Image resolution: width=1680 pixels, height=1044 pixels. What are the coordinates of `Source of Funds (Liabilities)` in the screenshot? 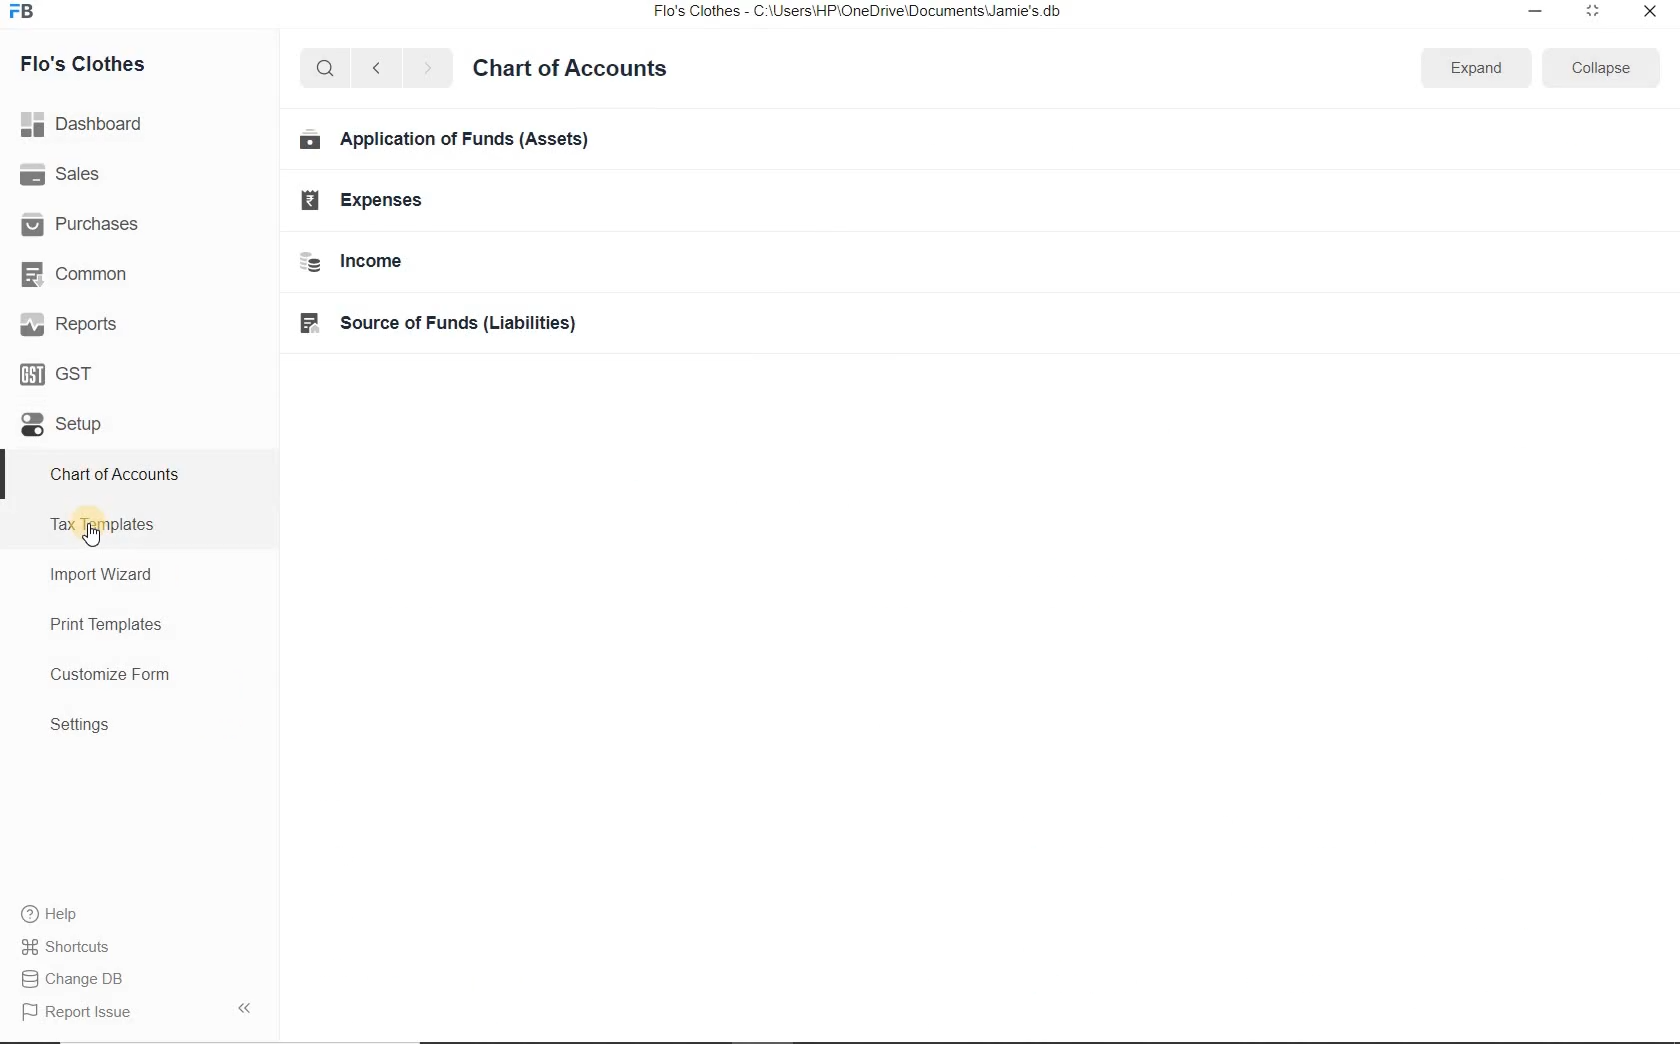 It's located at (478, 321).